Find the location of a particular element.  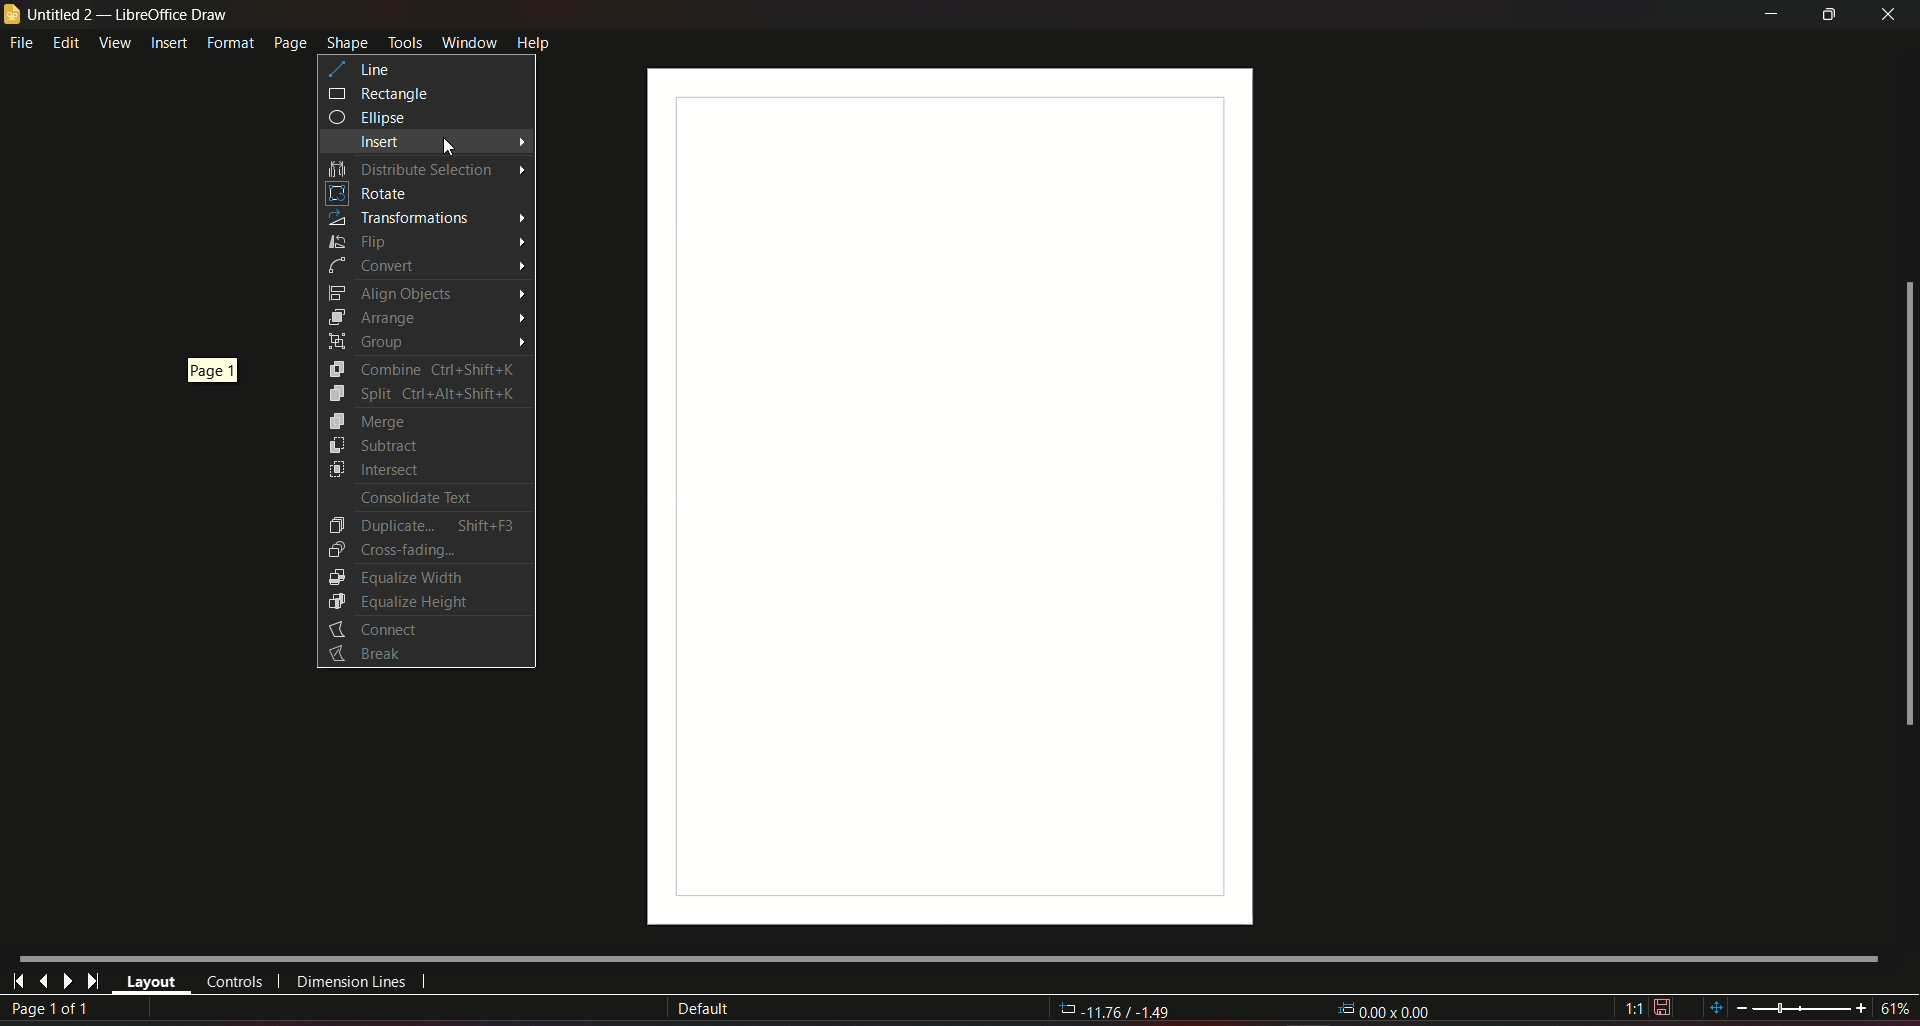

Distribute selection is located at coordinates (413, 169).